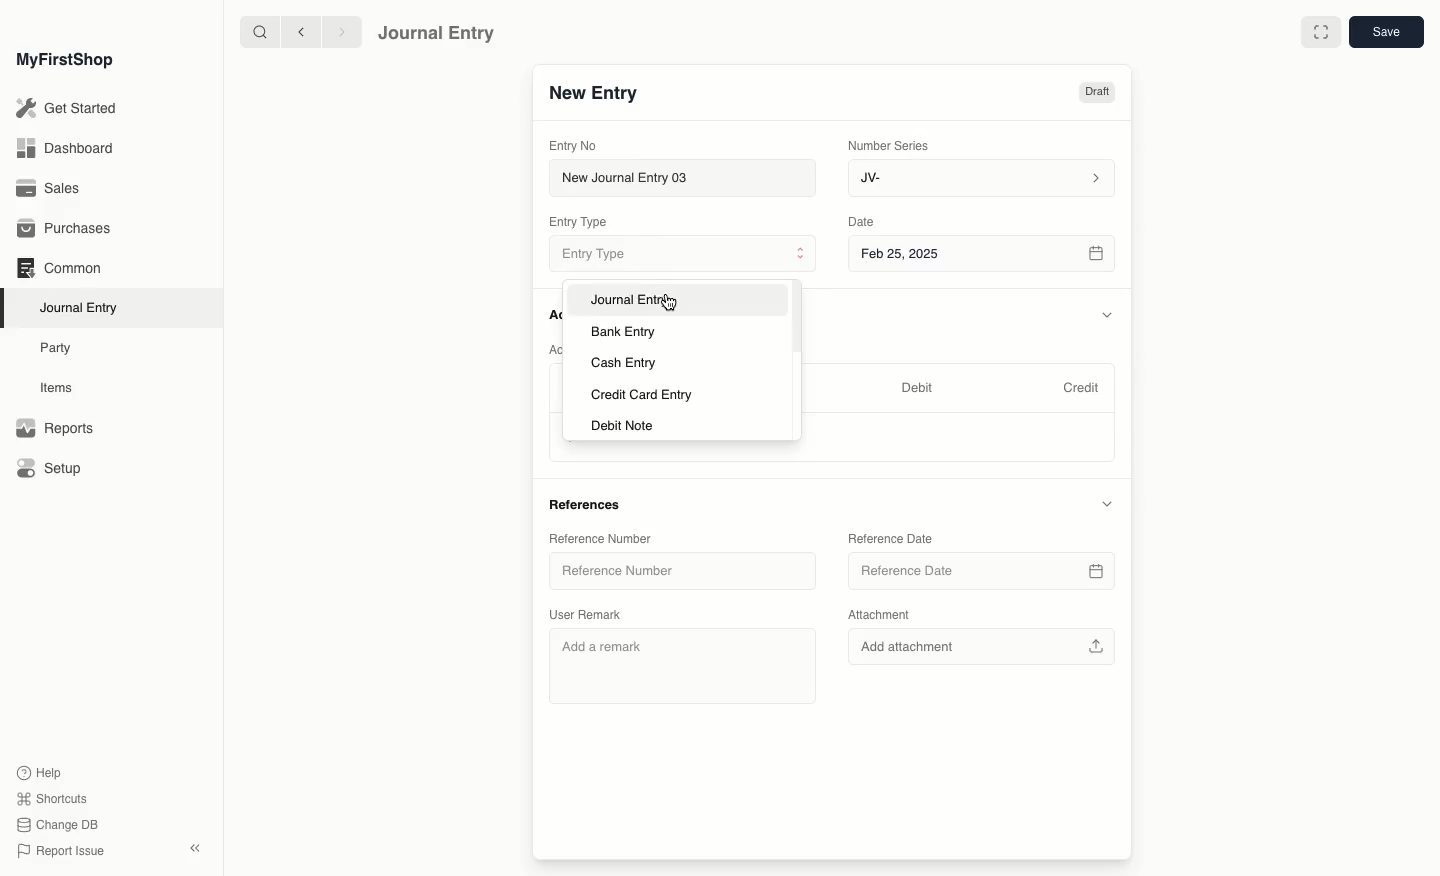  Describe the element at coordinates (889, 144) in the screenshot. I see `‘Number Series` at that location.